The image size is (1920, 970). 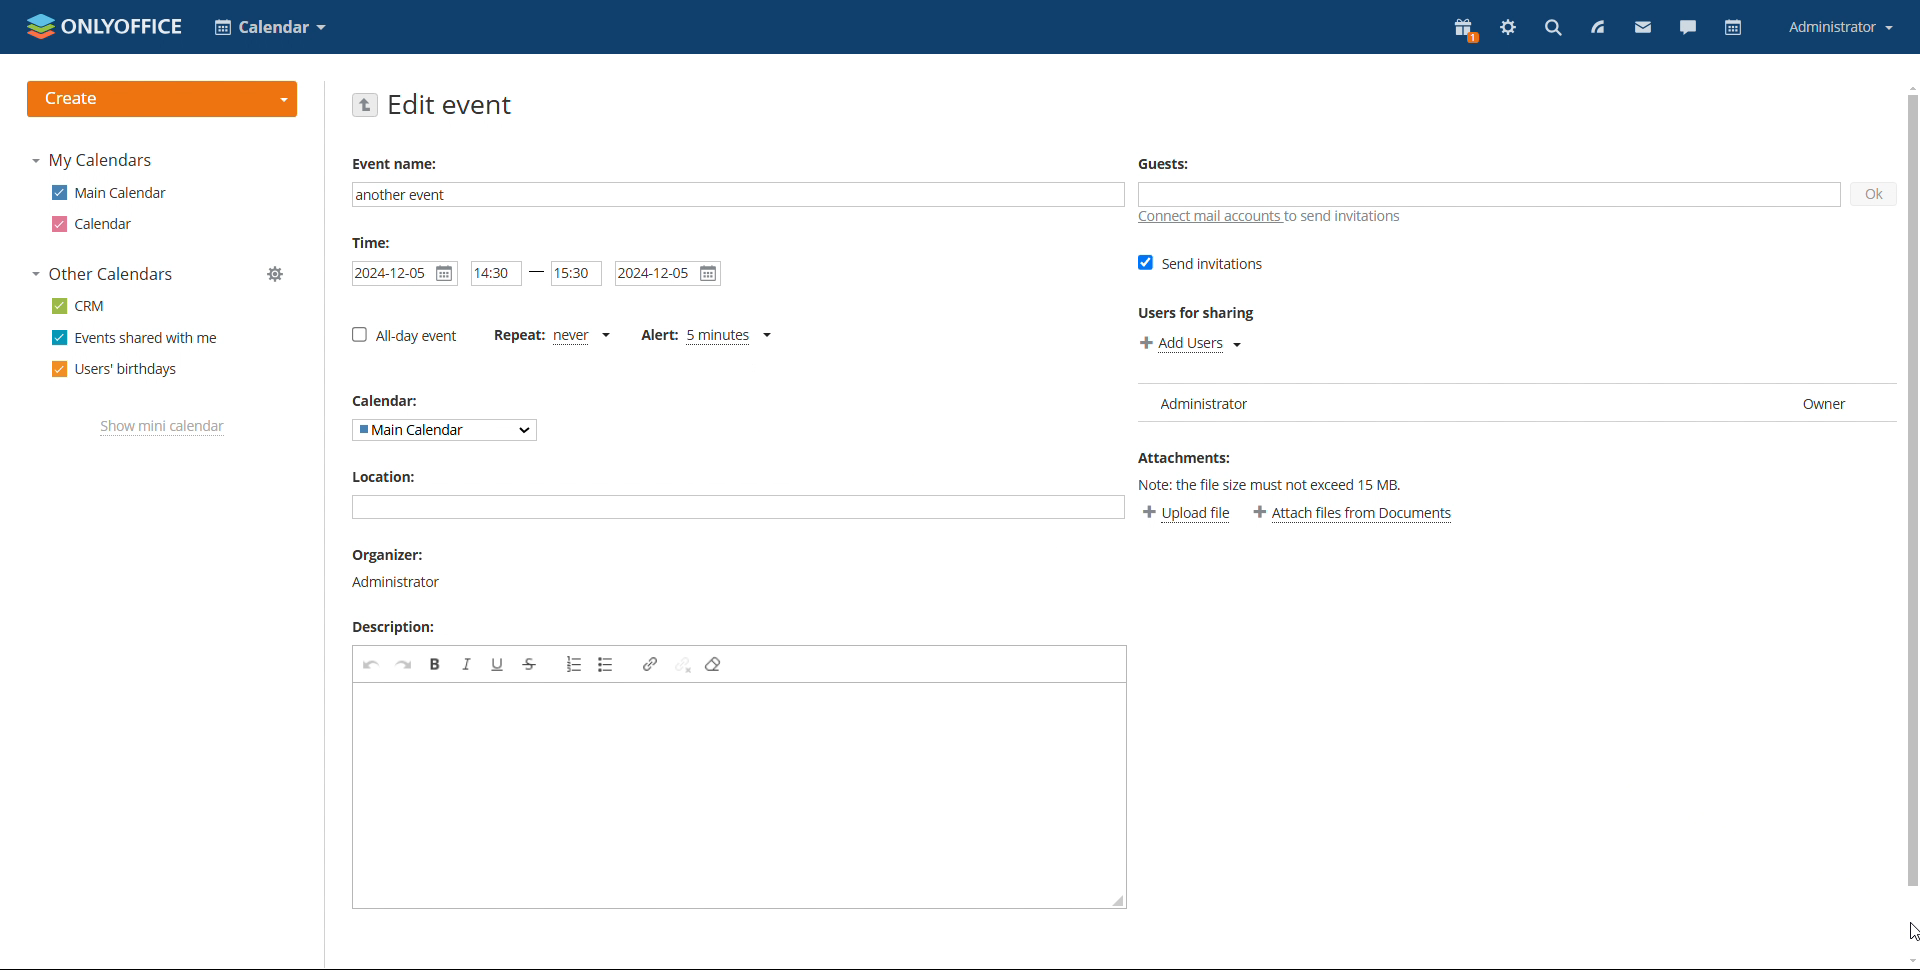 What do you see at coordinates (1354, 514) in the screenshot?
I see `attach files from documents` at bounding box center [1354, 514].